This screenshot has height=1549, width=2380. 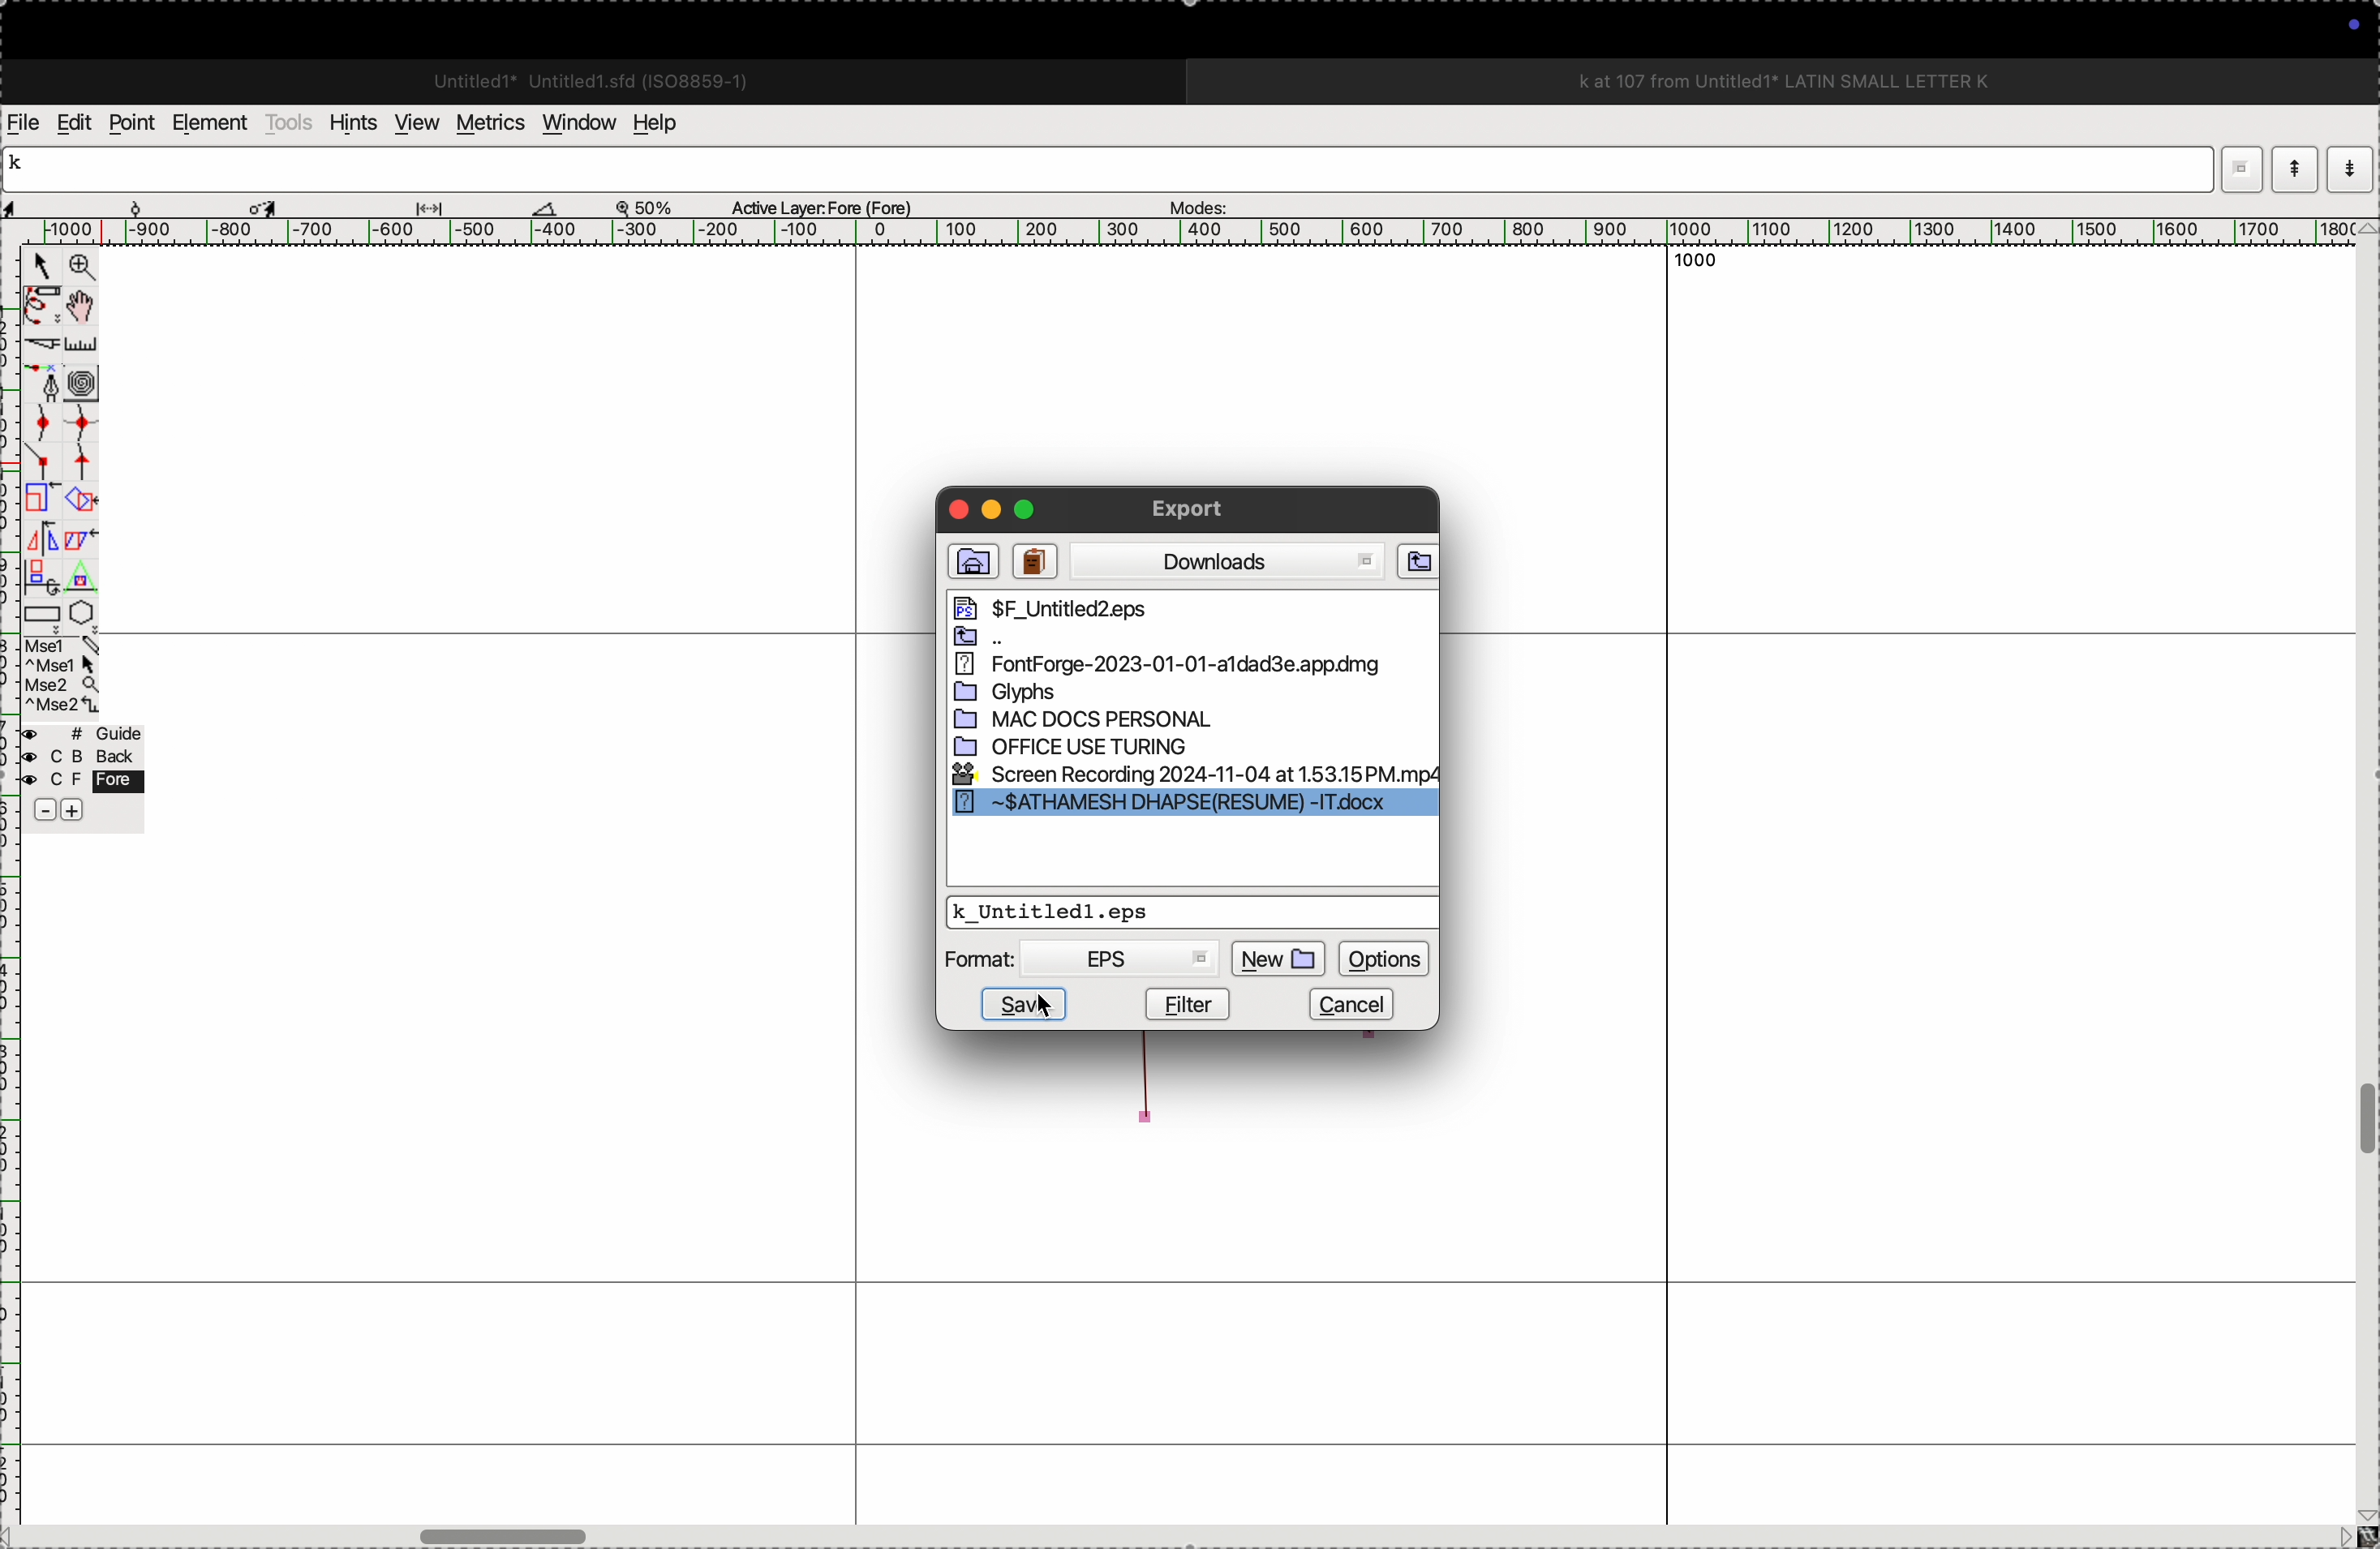 I want to click on apk, so click(x=1177, y=667).